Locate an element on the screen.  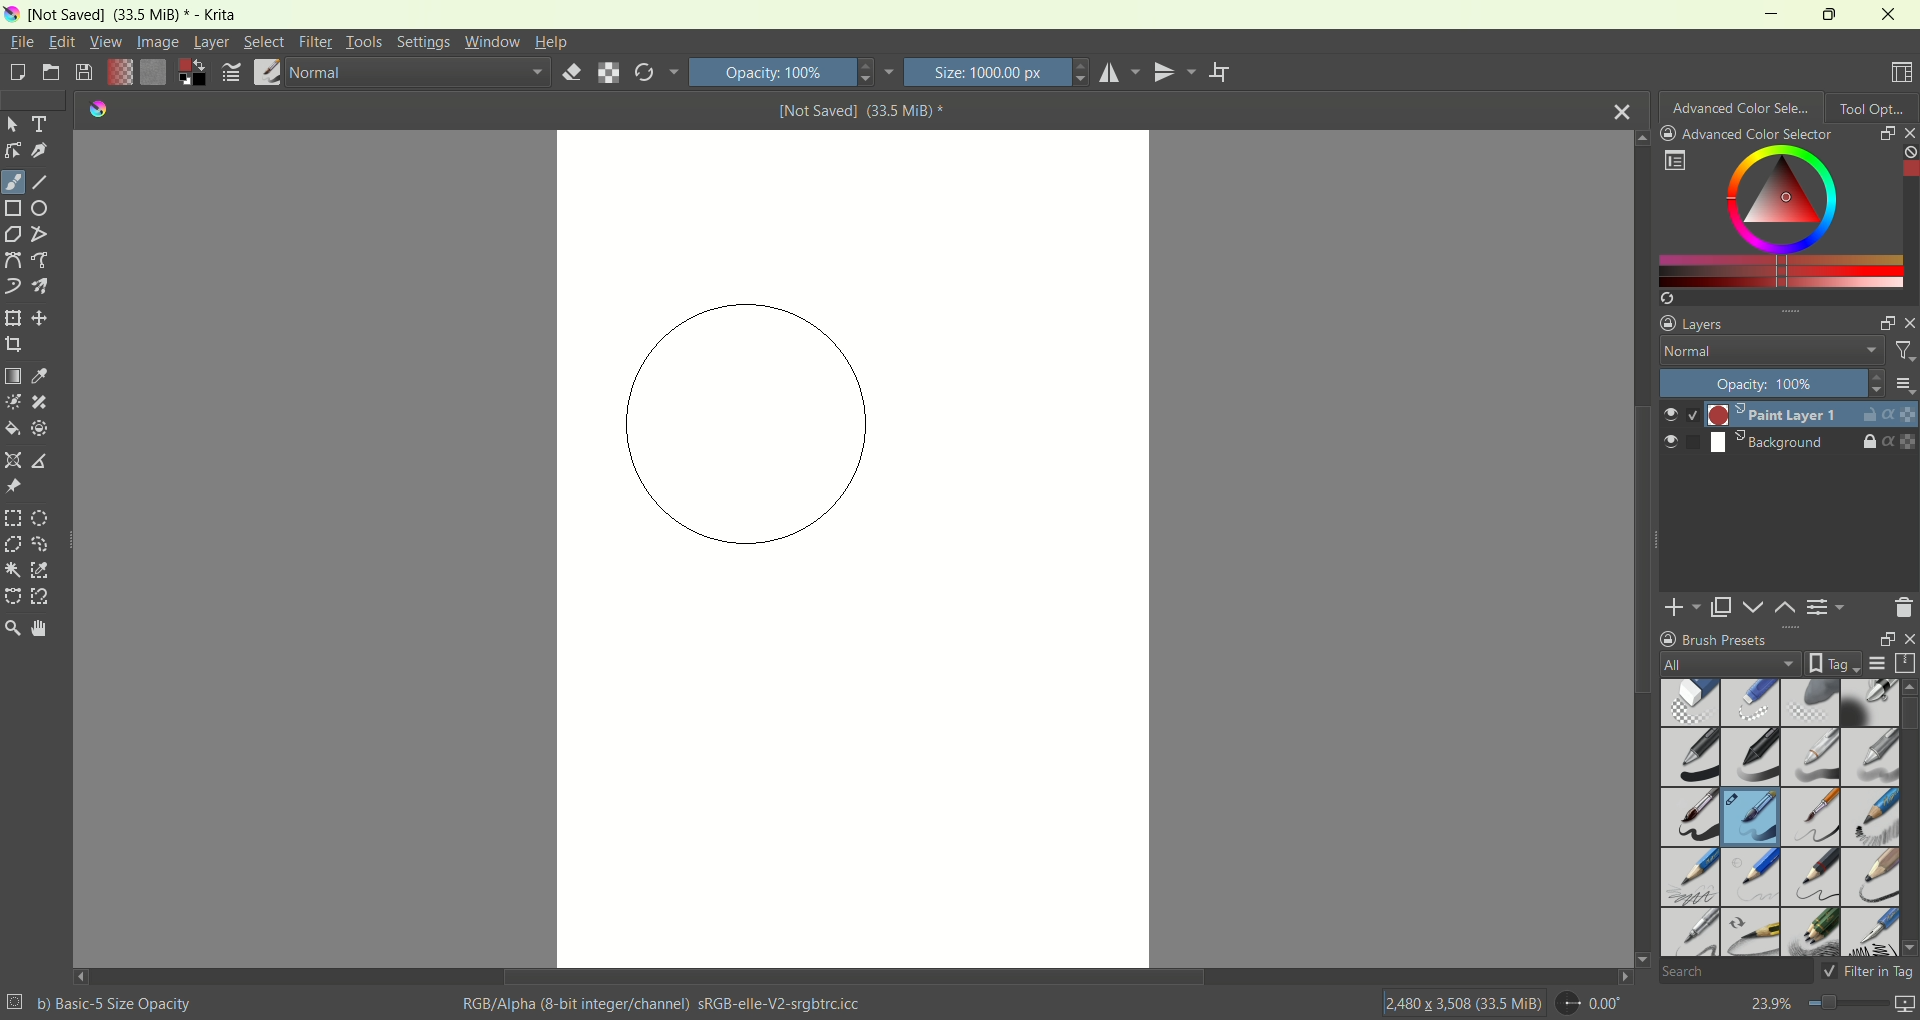
minimize is located at coordinates (1763, 13).